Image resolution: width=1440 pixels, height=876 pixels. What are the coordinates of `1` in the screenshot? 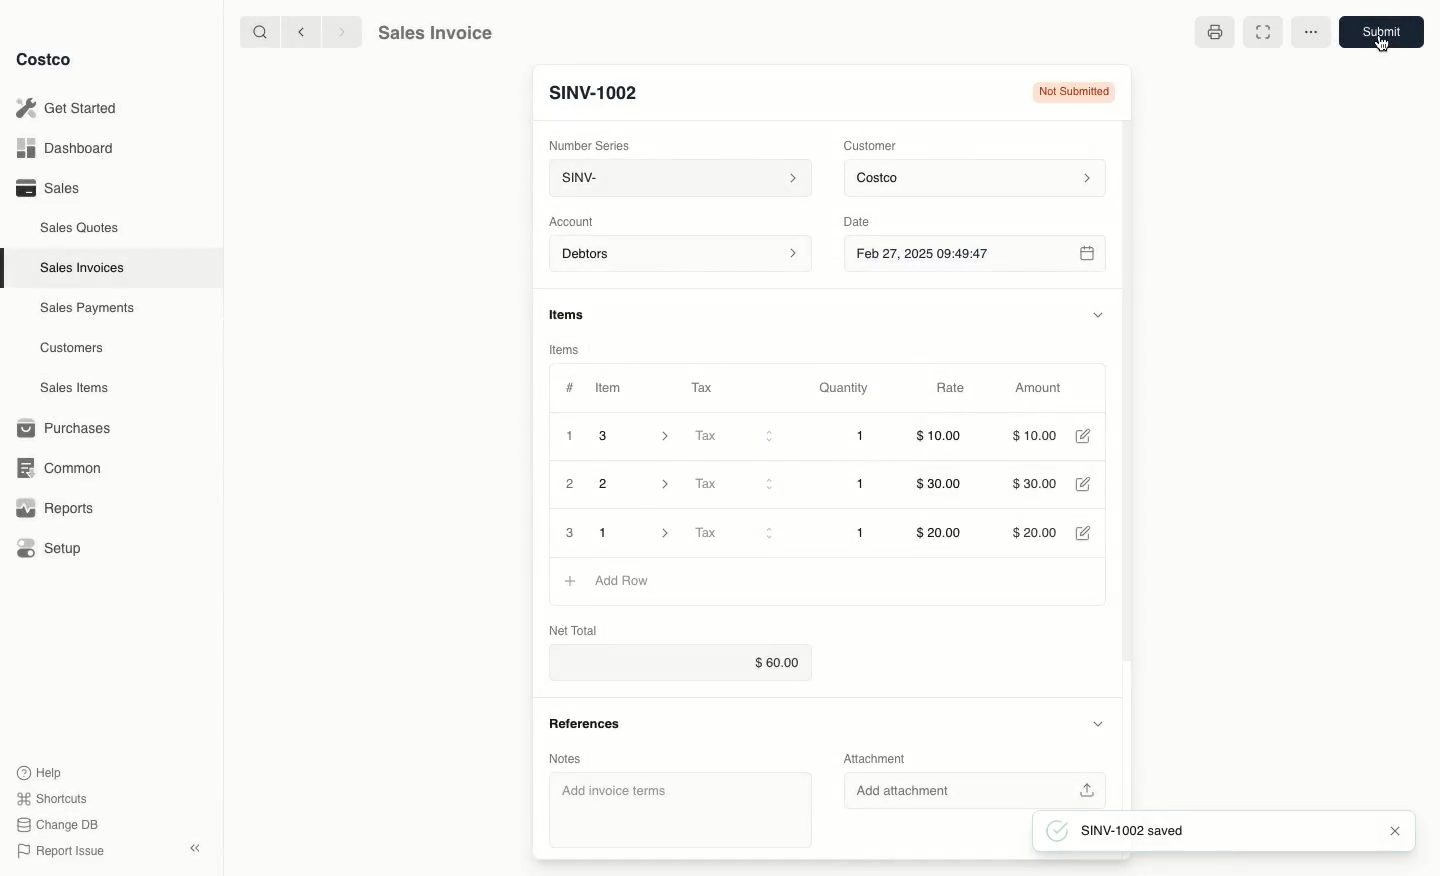 It's located at (860, 533).